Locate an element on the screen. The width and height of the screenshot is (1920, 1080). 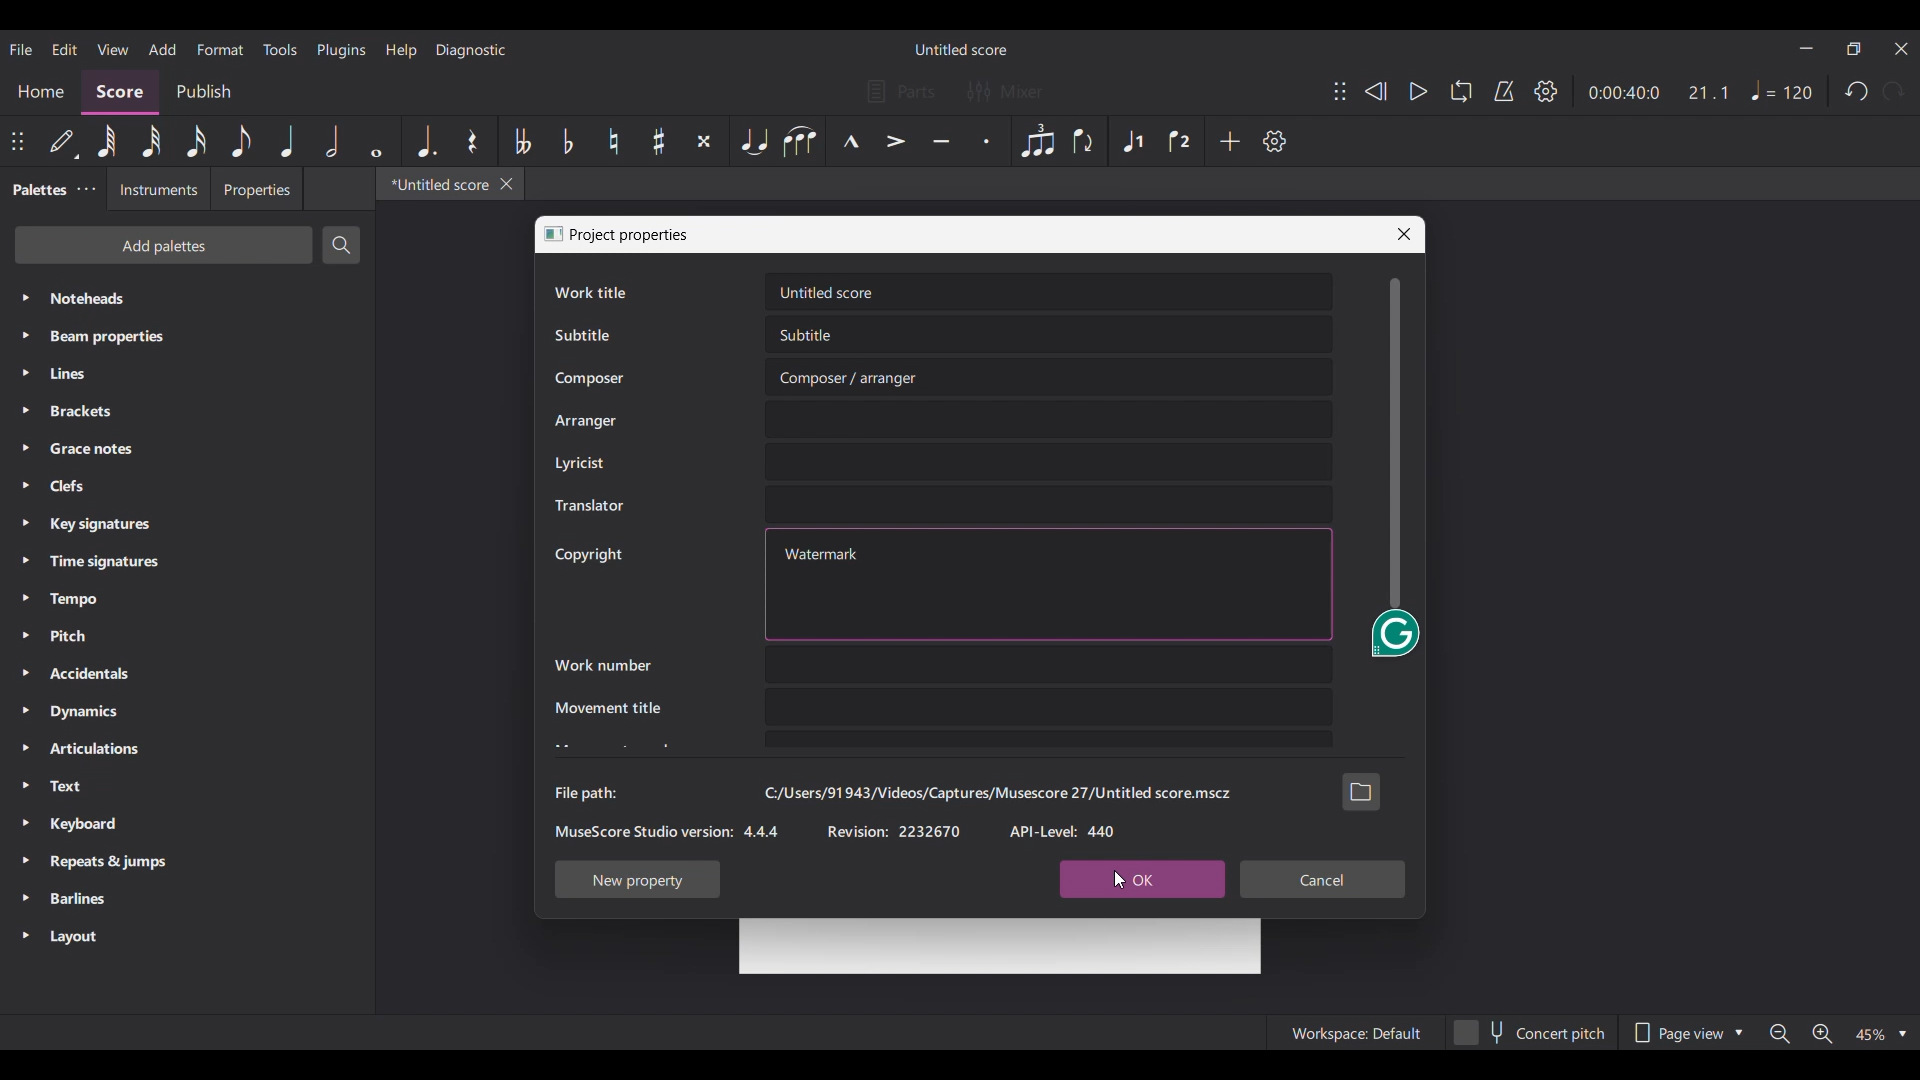
OK is located at coordinates (1141, 880).